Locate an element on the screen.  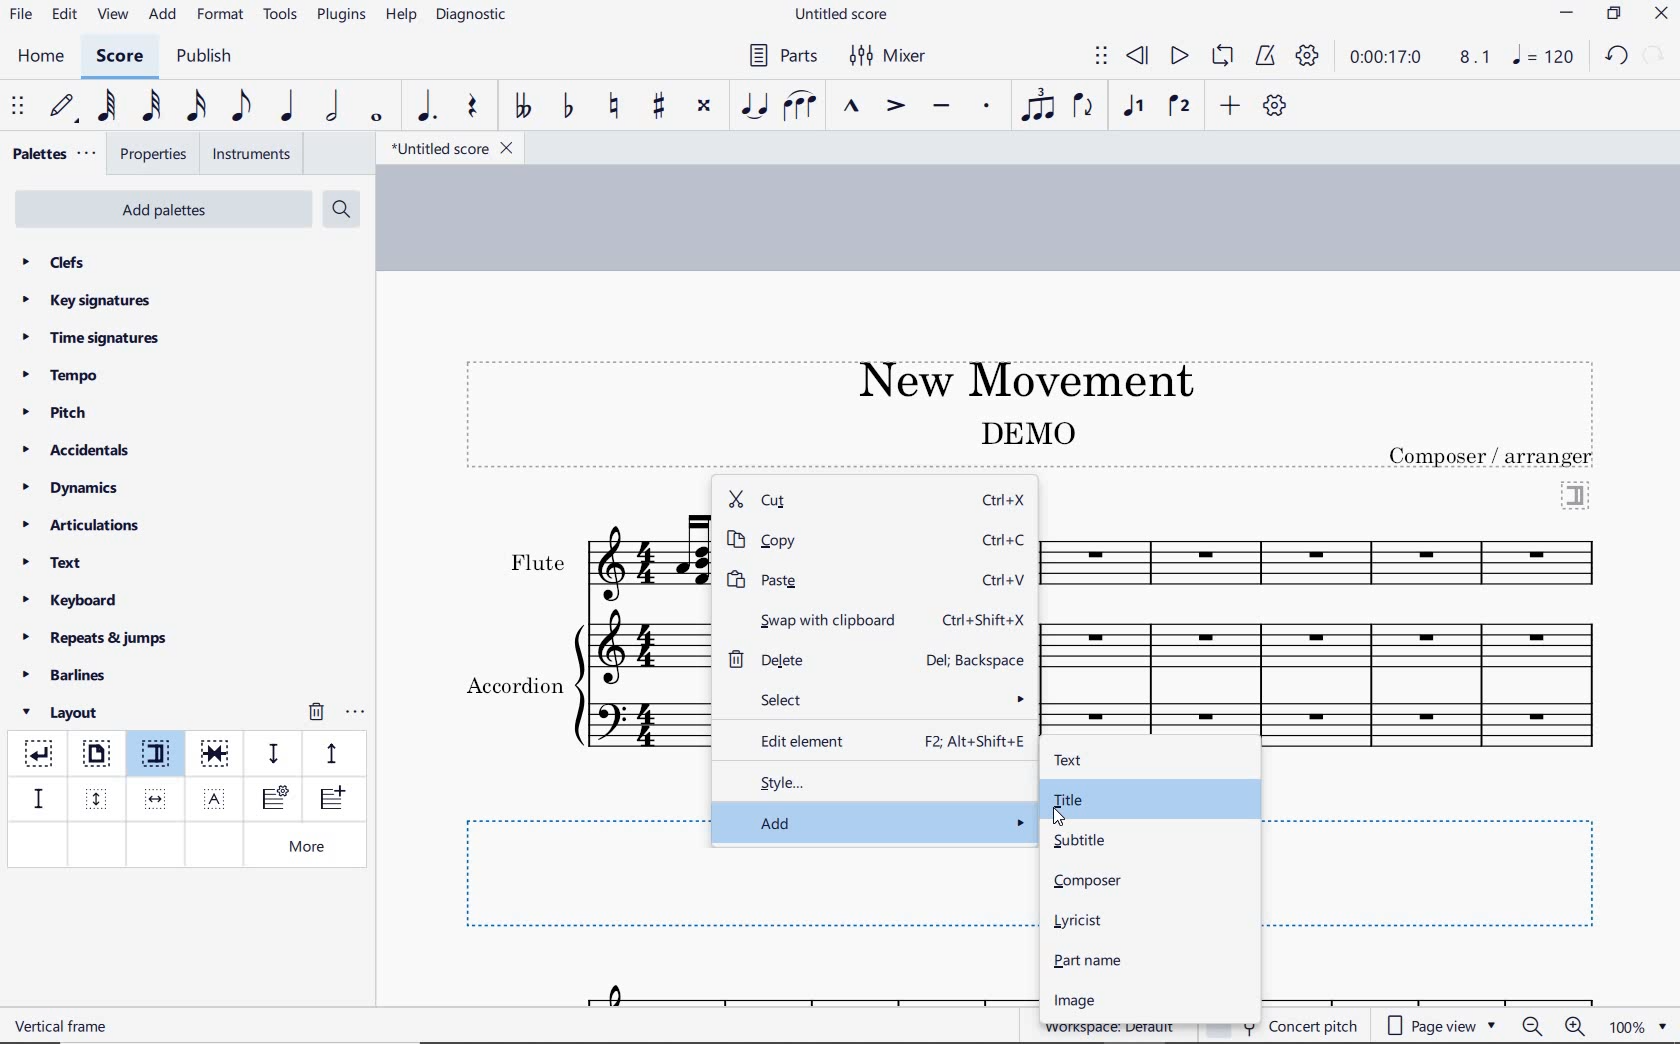
cut is located at coordinates (829, 501).